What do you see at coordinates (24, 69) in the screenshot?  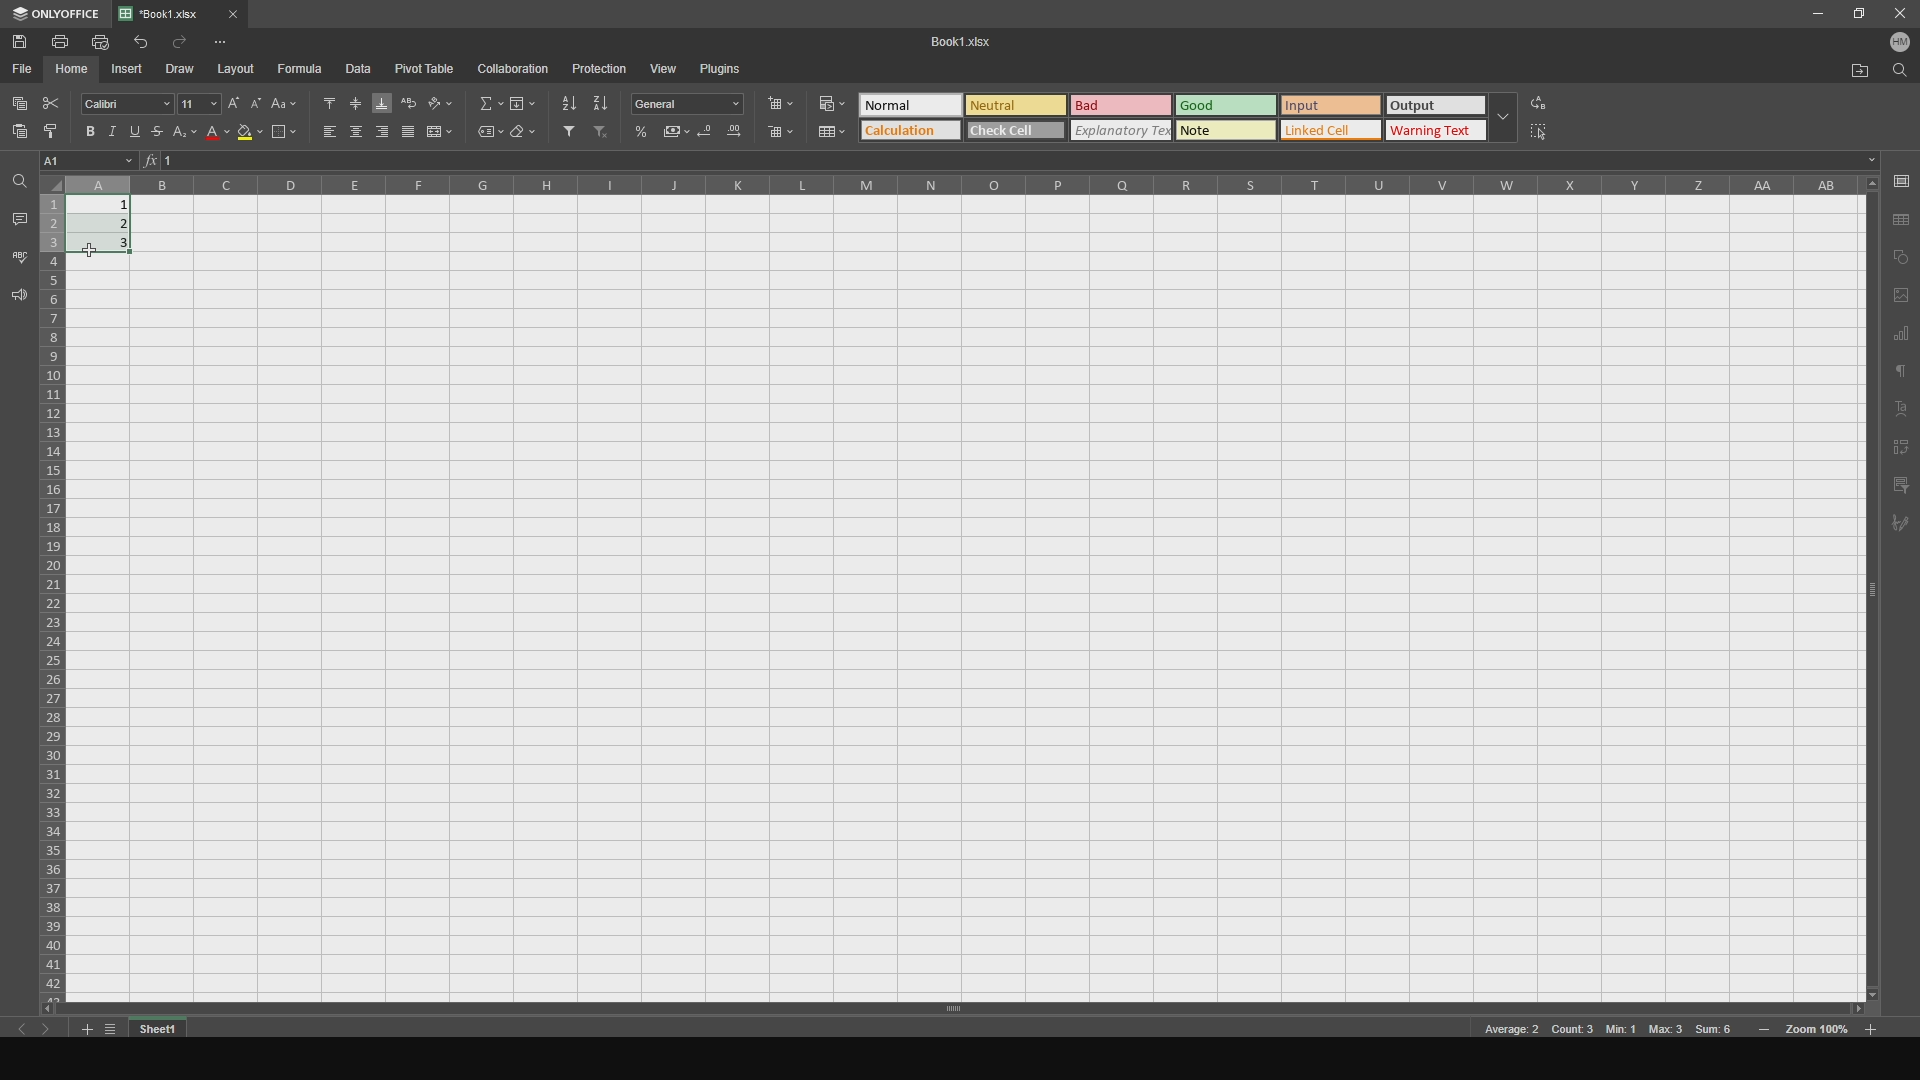 I see `file` at bounding box center [24, 69].